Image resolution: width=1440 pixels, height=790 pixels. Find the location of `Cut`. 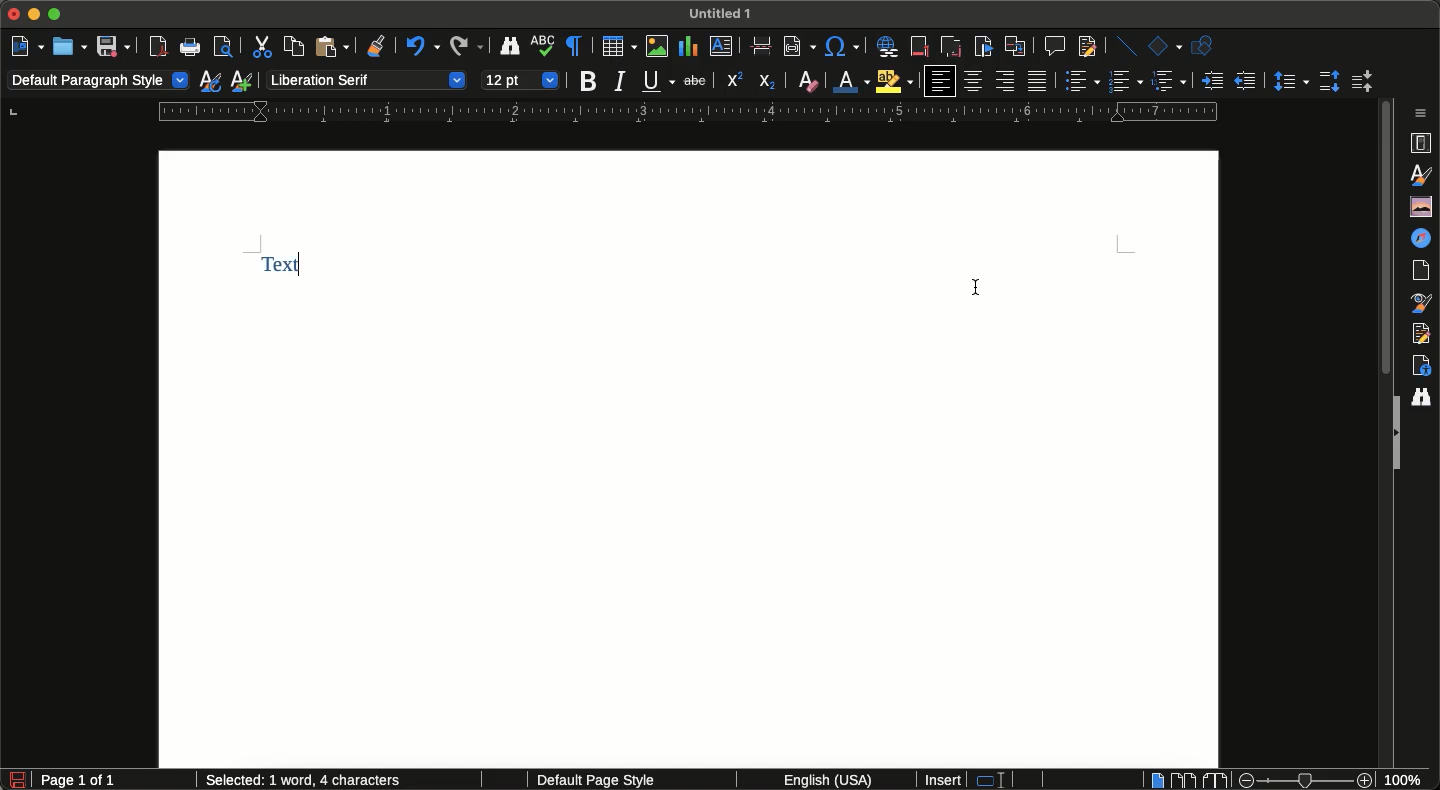

Cut is located at coordinates (260, 46).